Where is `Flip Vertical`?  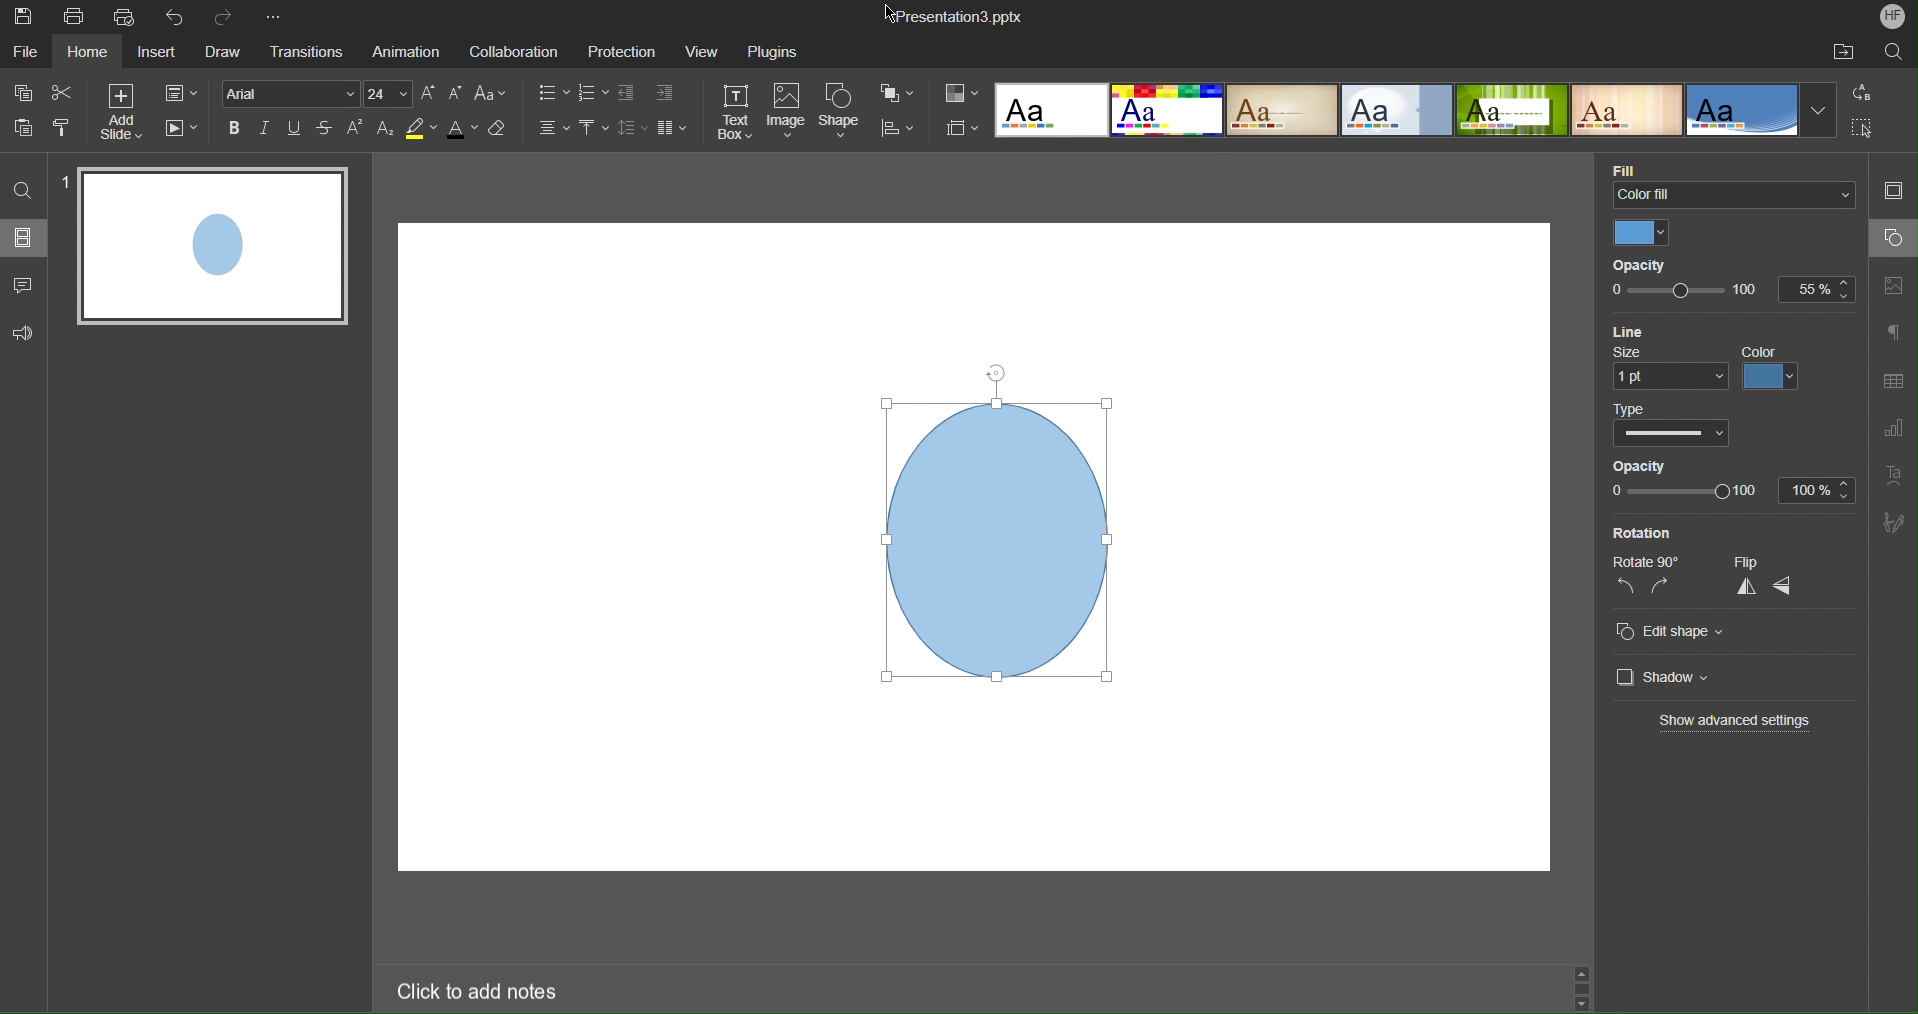 Flip Vertical is located at coordinates (1745, 587).